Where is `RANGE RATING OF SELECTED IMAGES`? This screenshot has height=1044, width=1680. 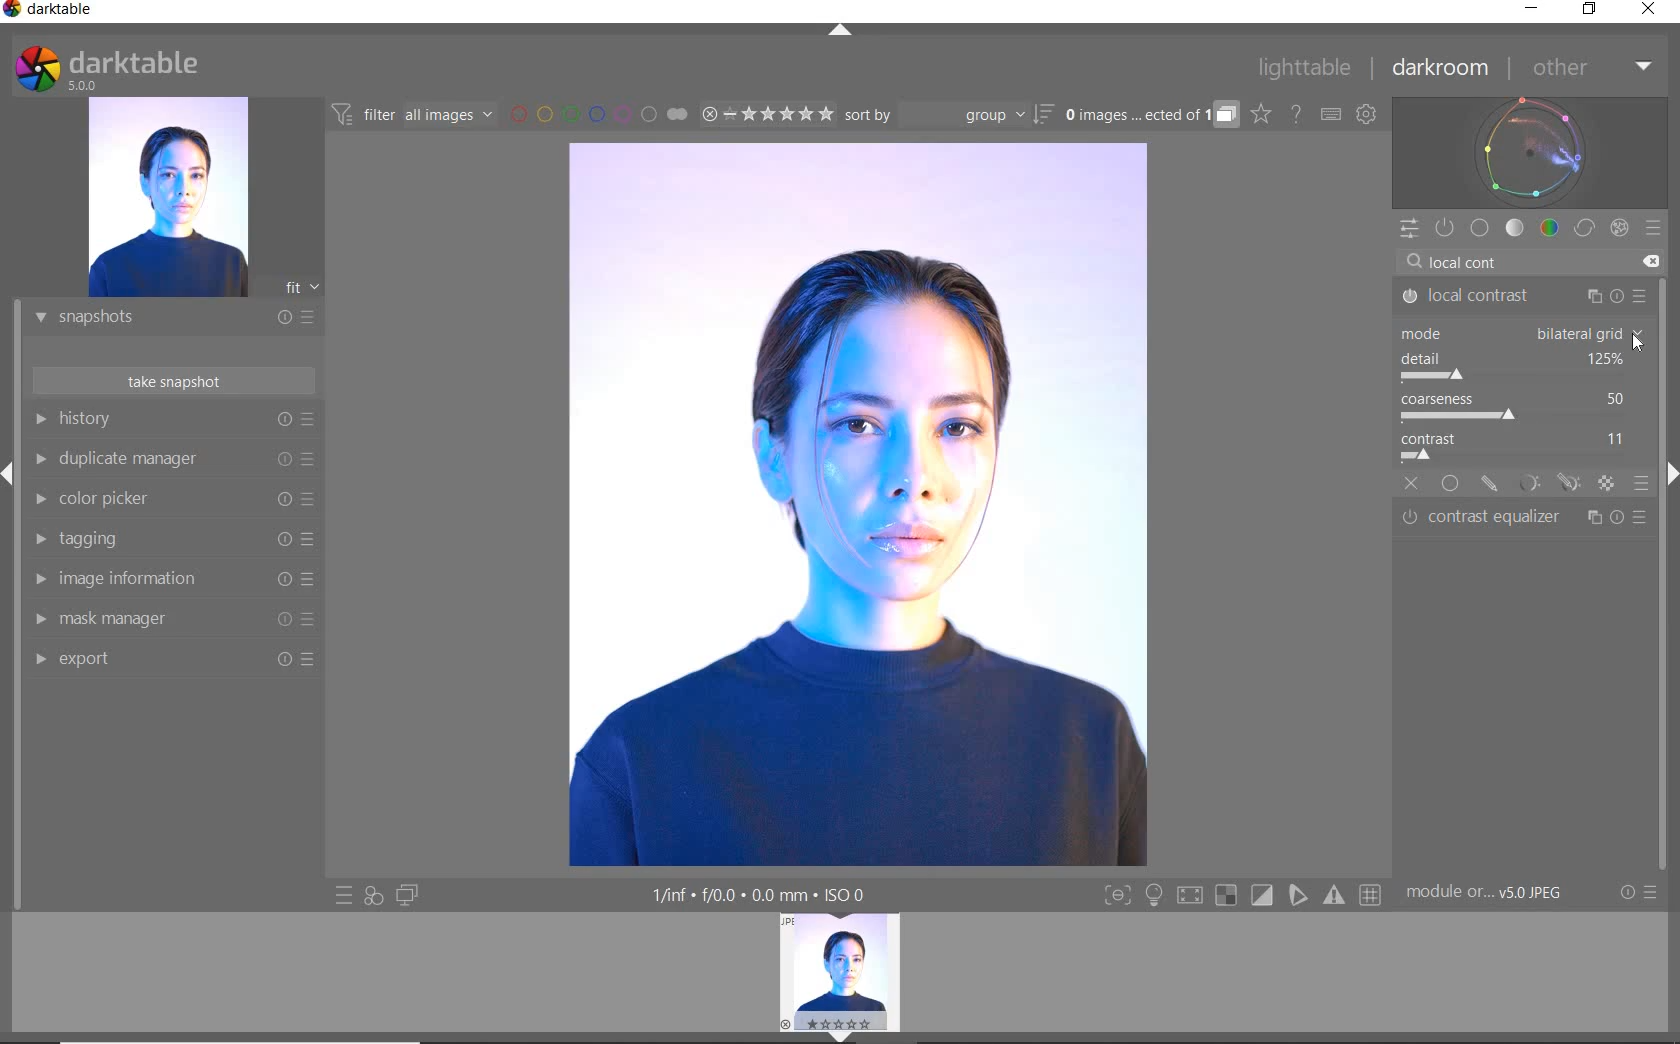
RANGE RATING OF SELECTED IMAGES is located at coordinates (766, 113).